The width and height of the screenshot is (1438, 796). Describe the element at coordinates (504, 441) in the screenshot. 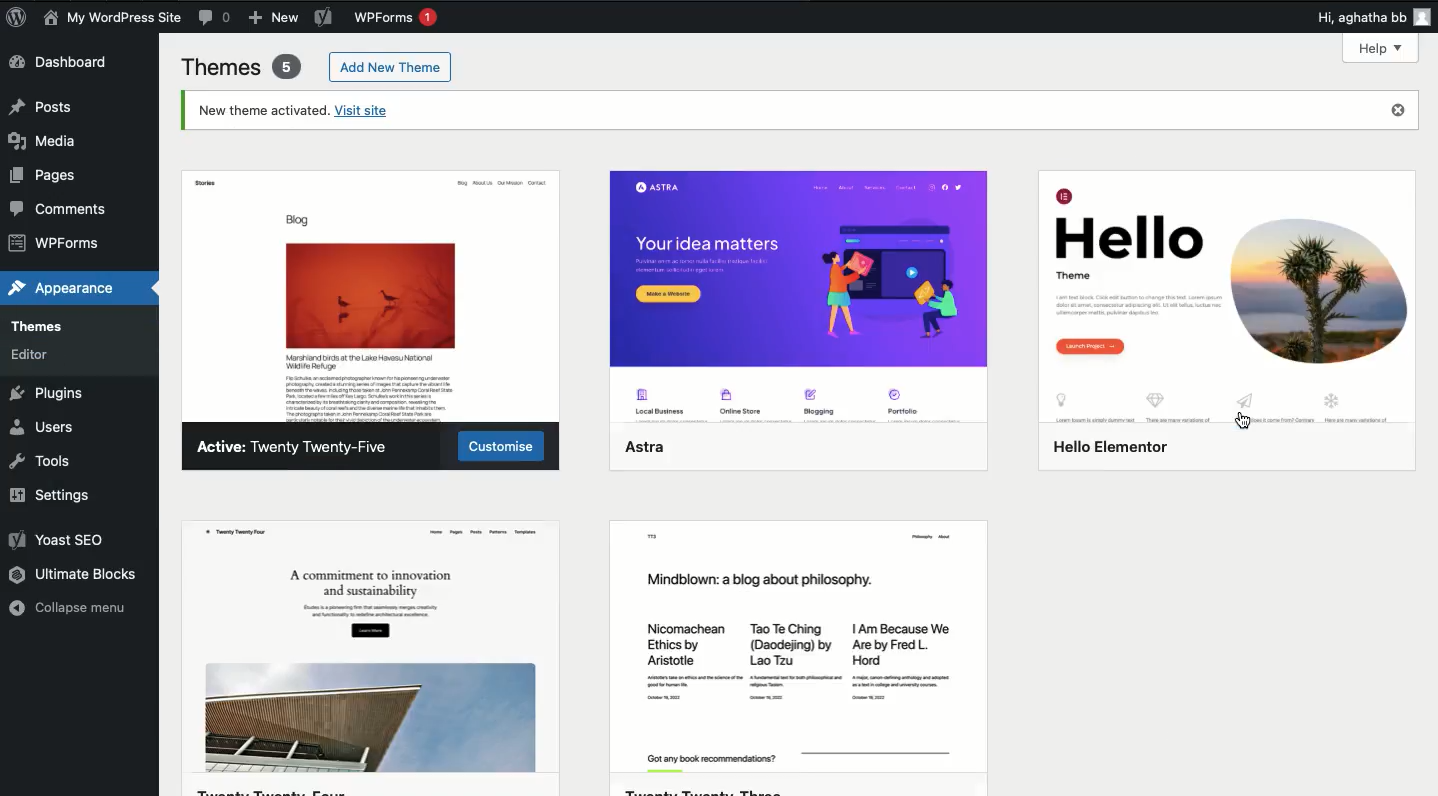

I see `Customise` at that location.